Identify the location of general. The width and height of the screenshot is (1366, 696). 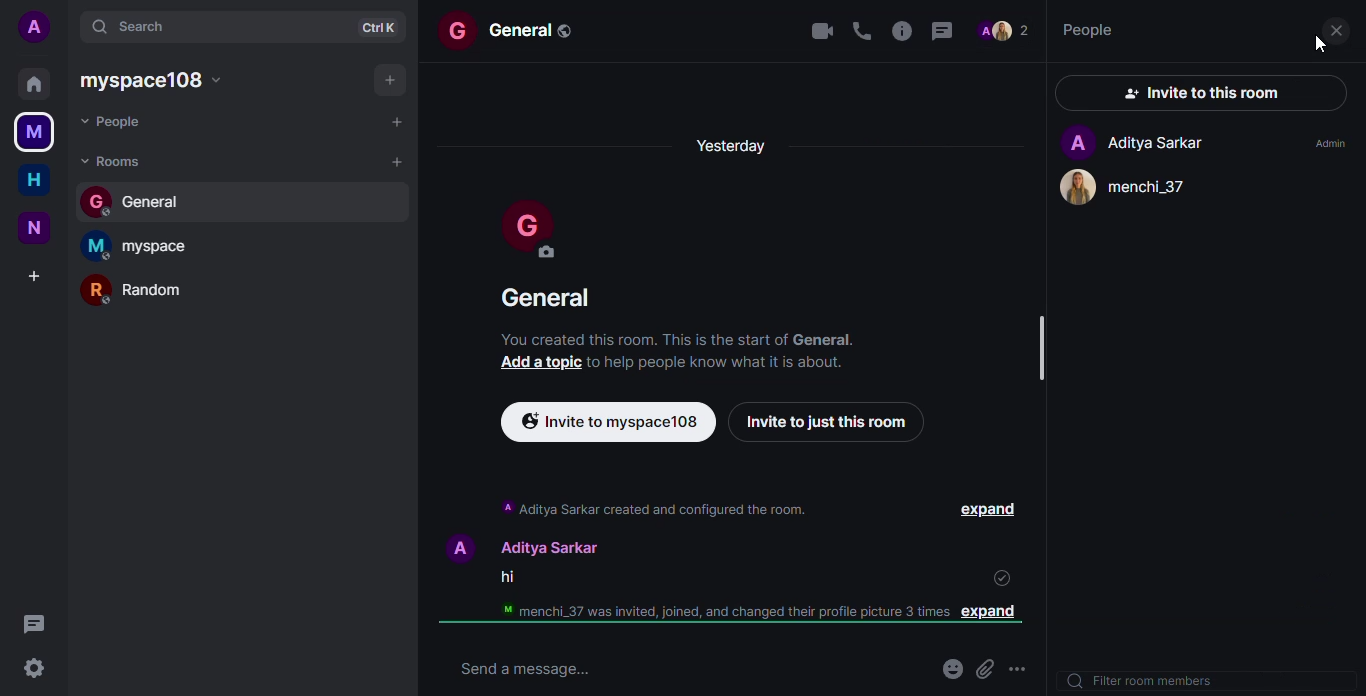
(520, 30).